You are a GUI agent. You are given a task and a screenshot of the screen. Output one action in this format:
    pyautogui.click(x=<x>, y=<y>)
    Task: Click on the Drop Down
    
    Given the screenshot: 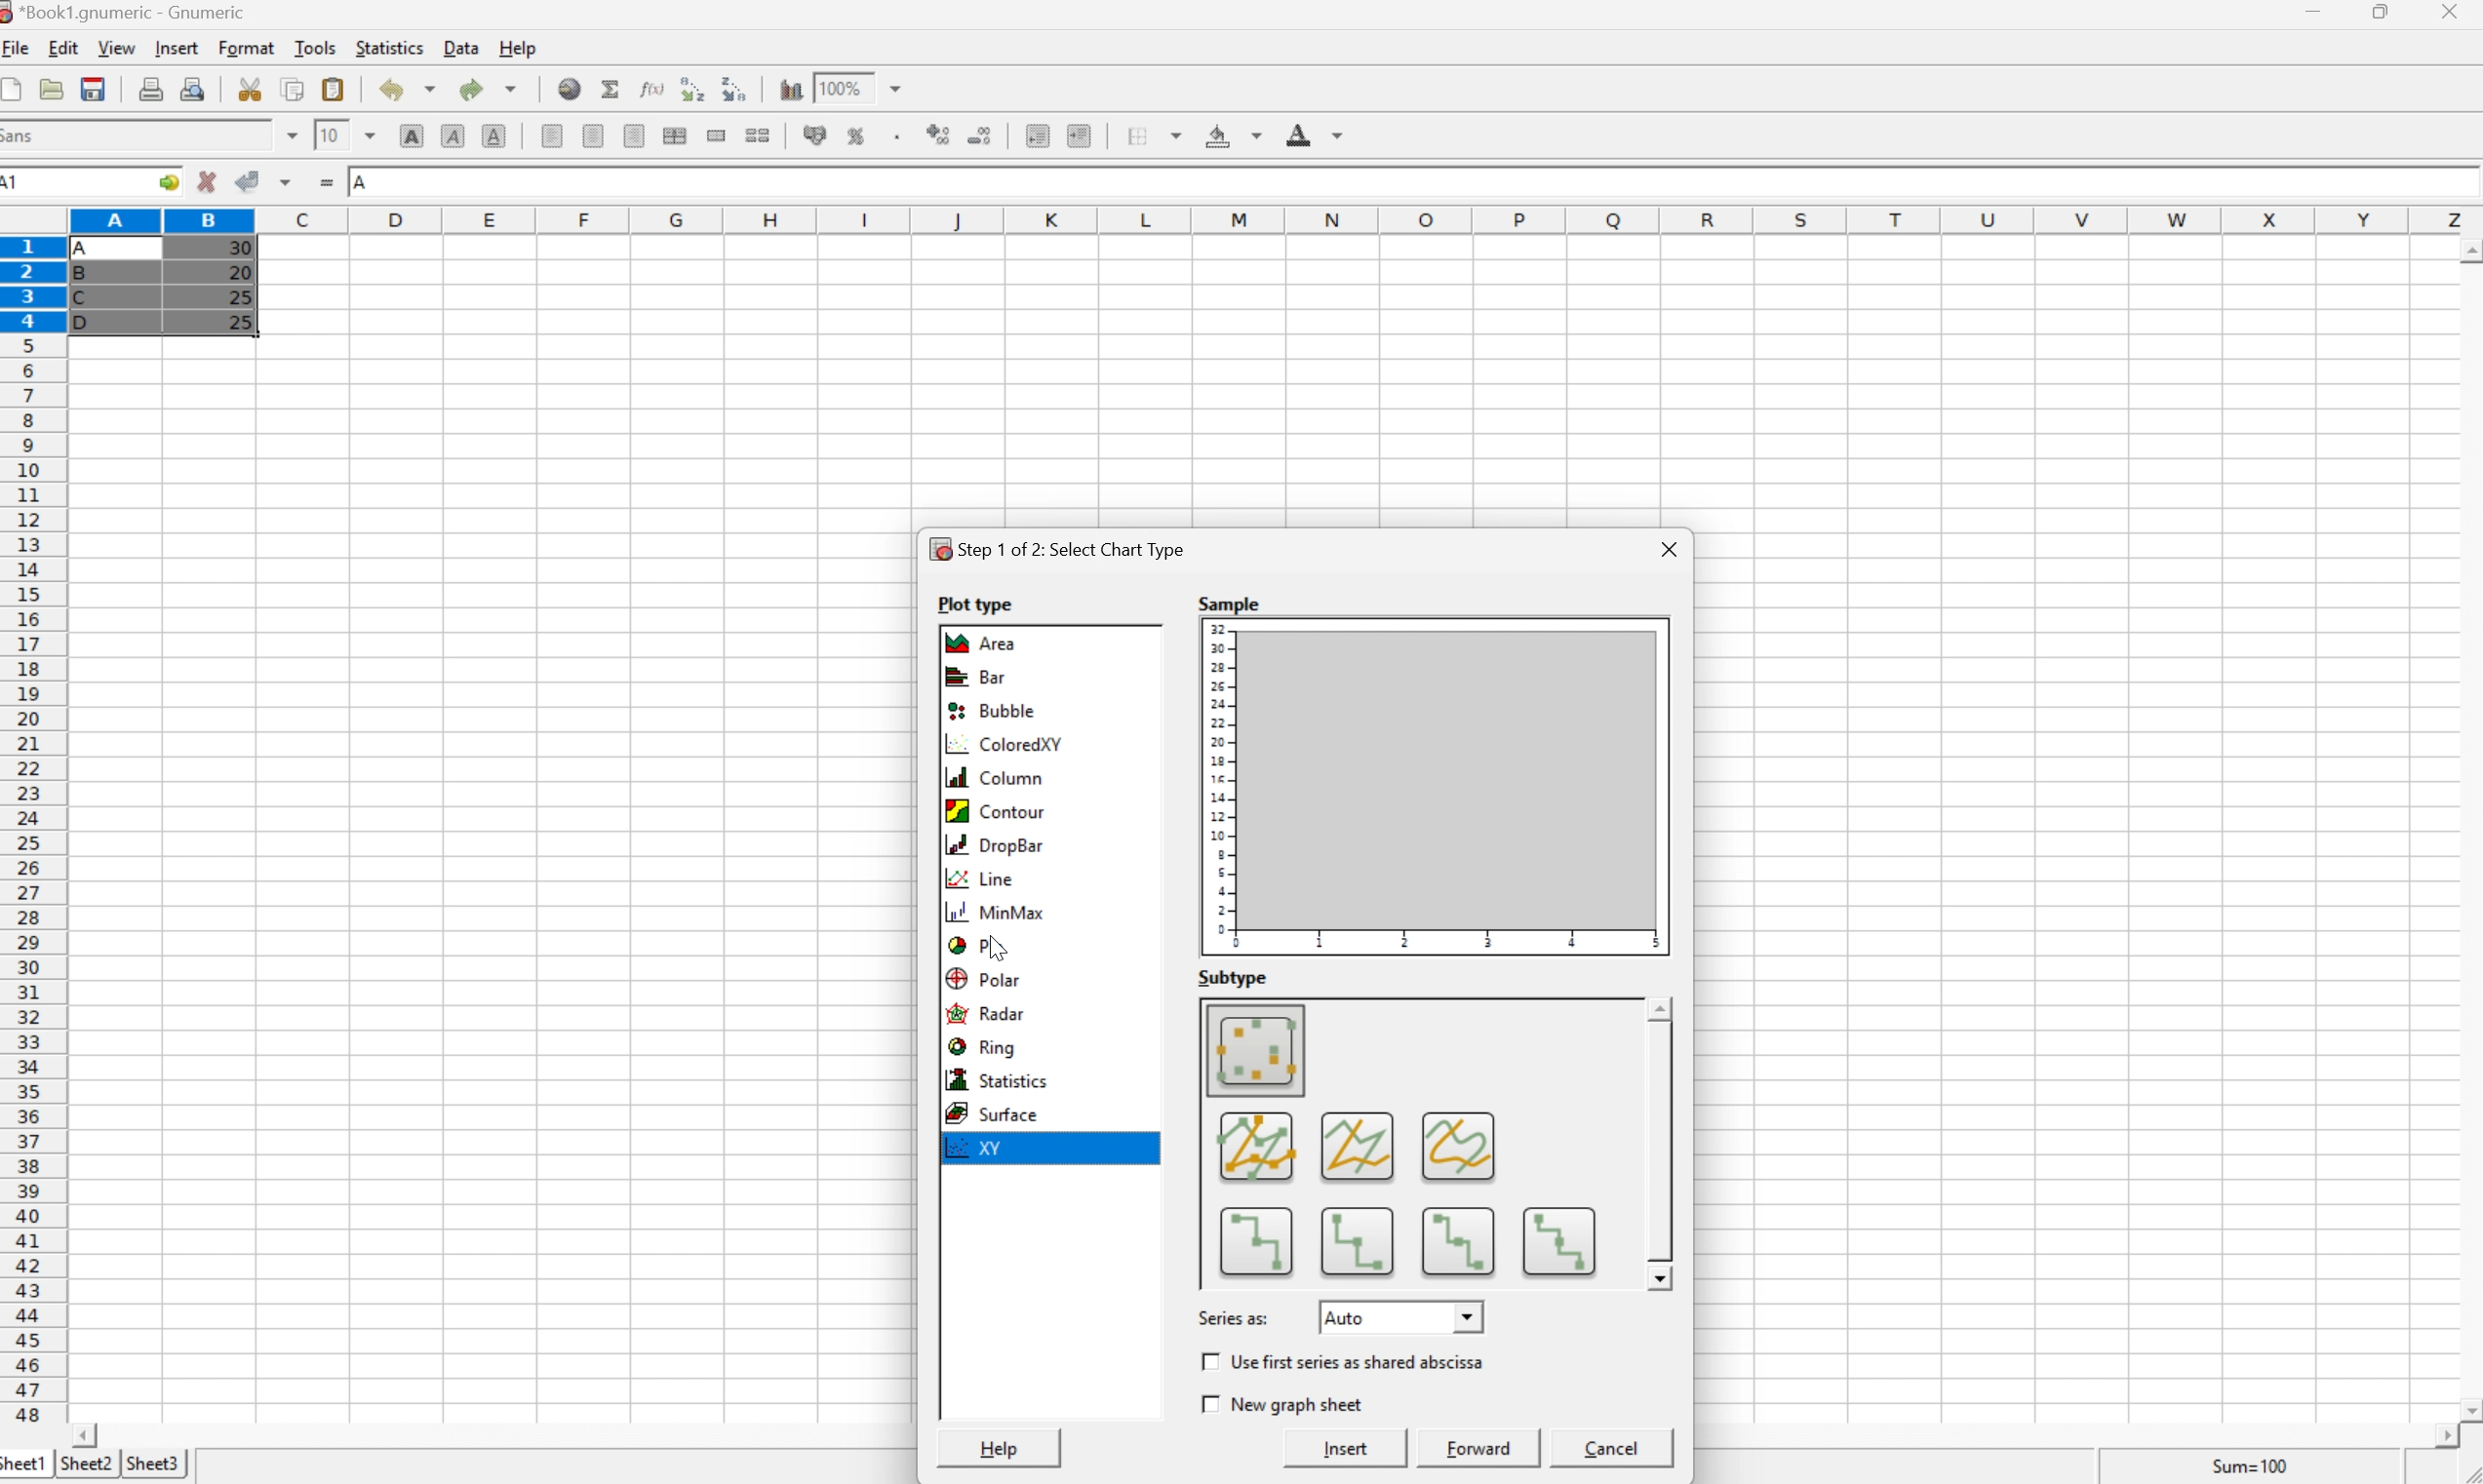 What is the action you would take?
    pyautogui.click(x=1661, y=1009)
    